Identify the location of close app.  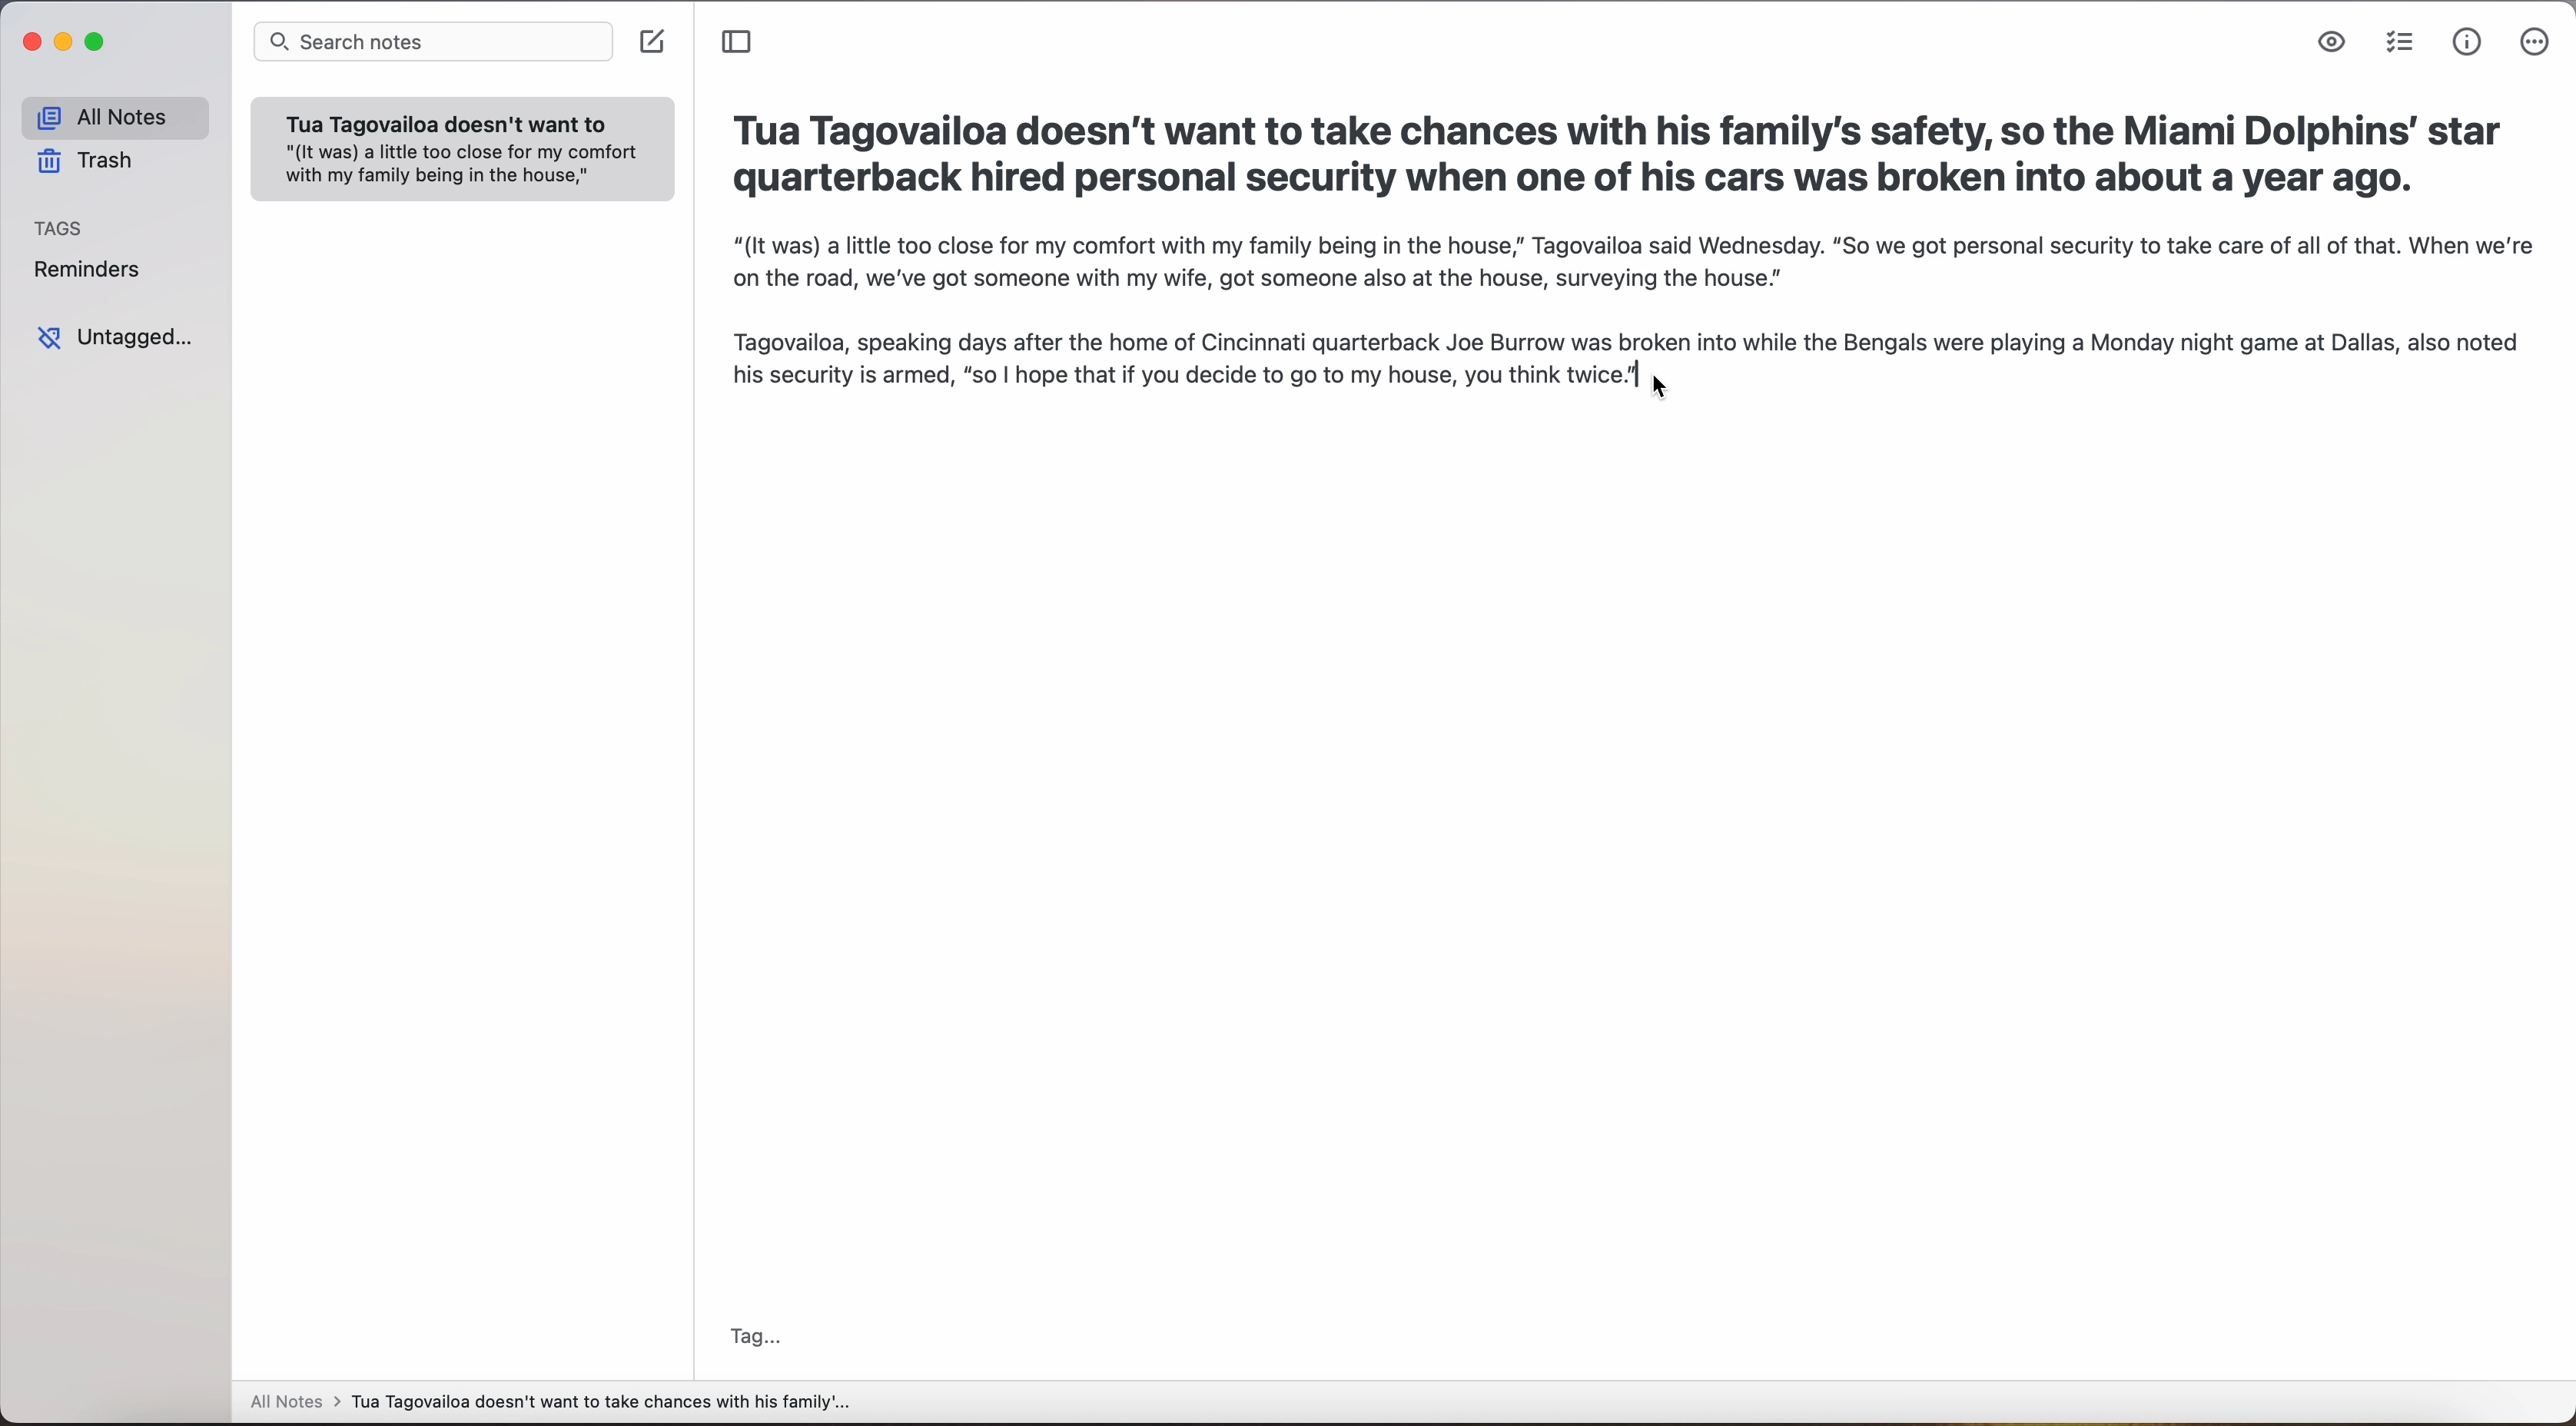
(29, 45).